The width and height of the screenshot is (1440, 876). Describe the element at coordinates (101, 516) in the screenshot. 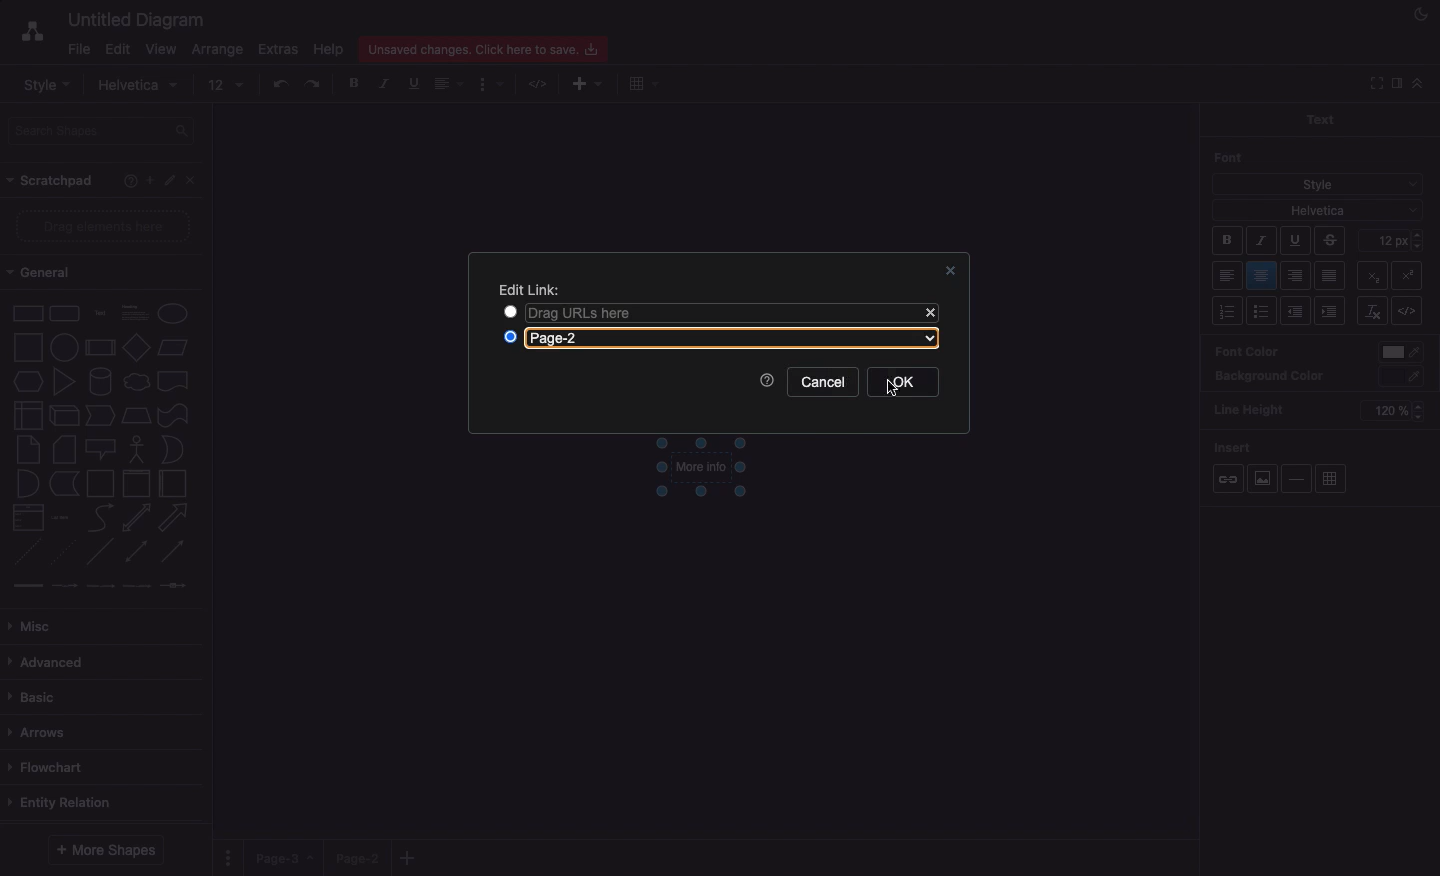

I see `curve` at that location.